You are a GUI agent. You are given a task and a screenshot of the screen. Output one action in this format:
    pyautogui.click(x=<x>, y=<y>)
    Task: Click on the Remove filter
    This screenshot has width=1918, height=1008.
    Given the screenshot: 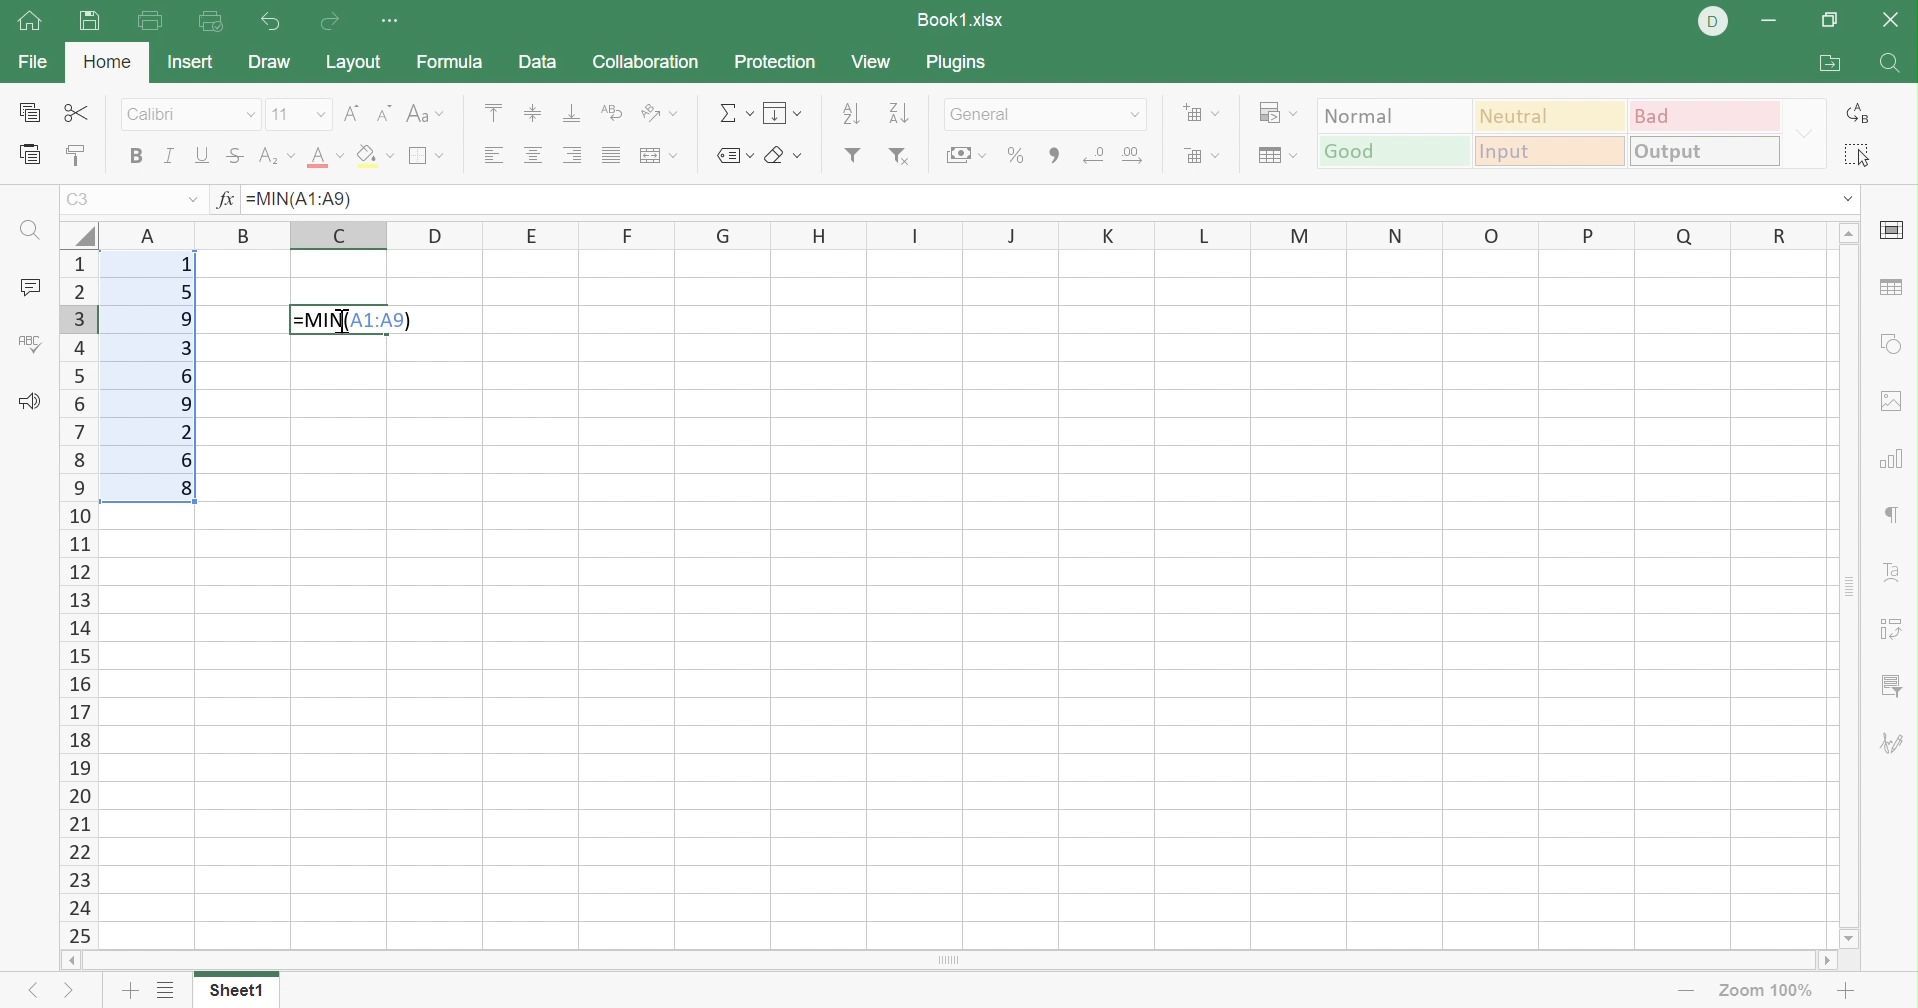 What is the action you would take?
    pyautogui.click(x=899, y=158)
    